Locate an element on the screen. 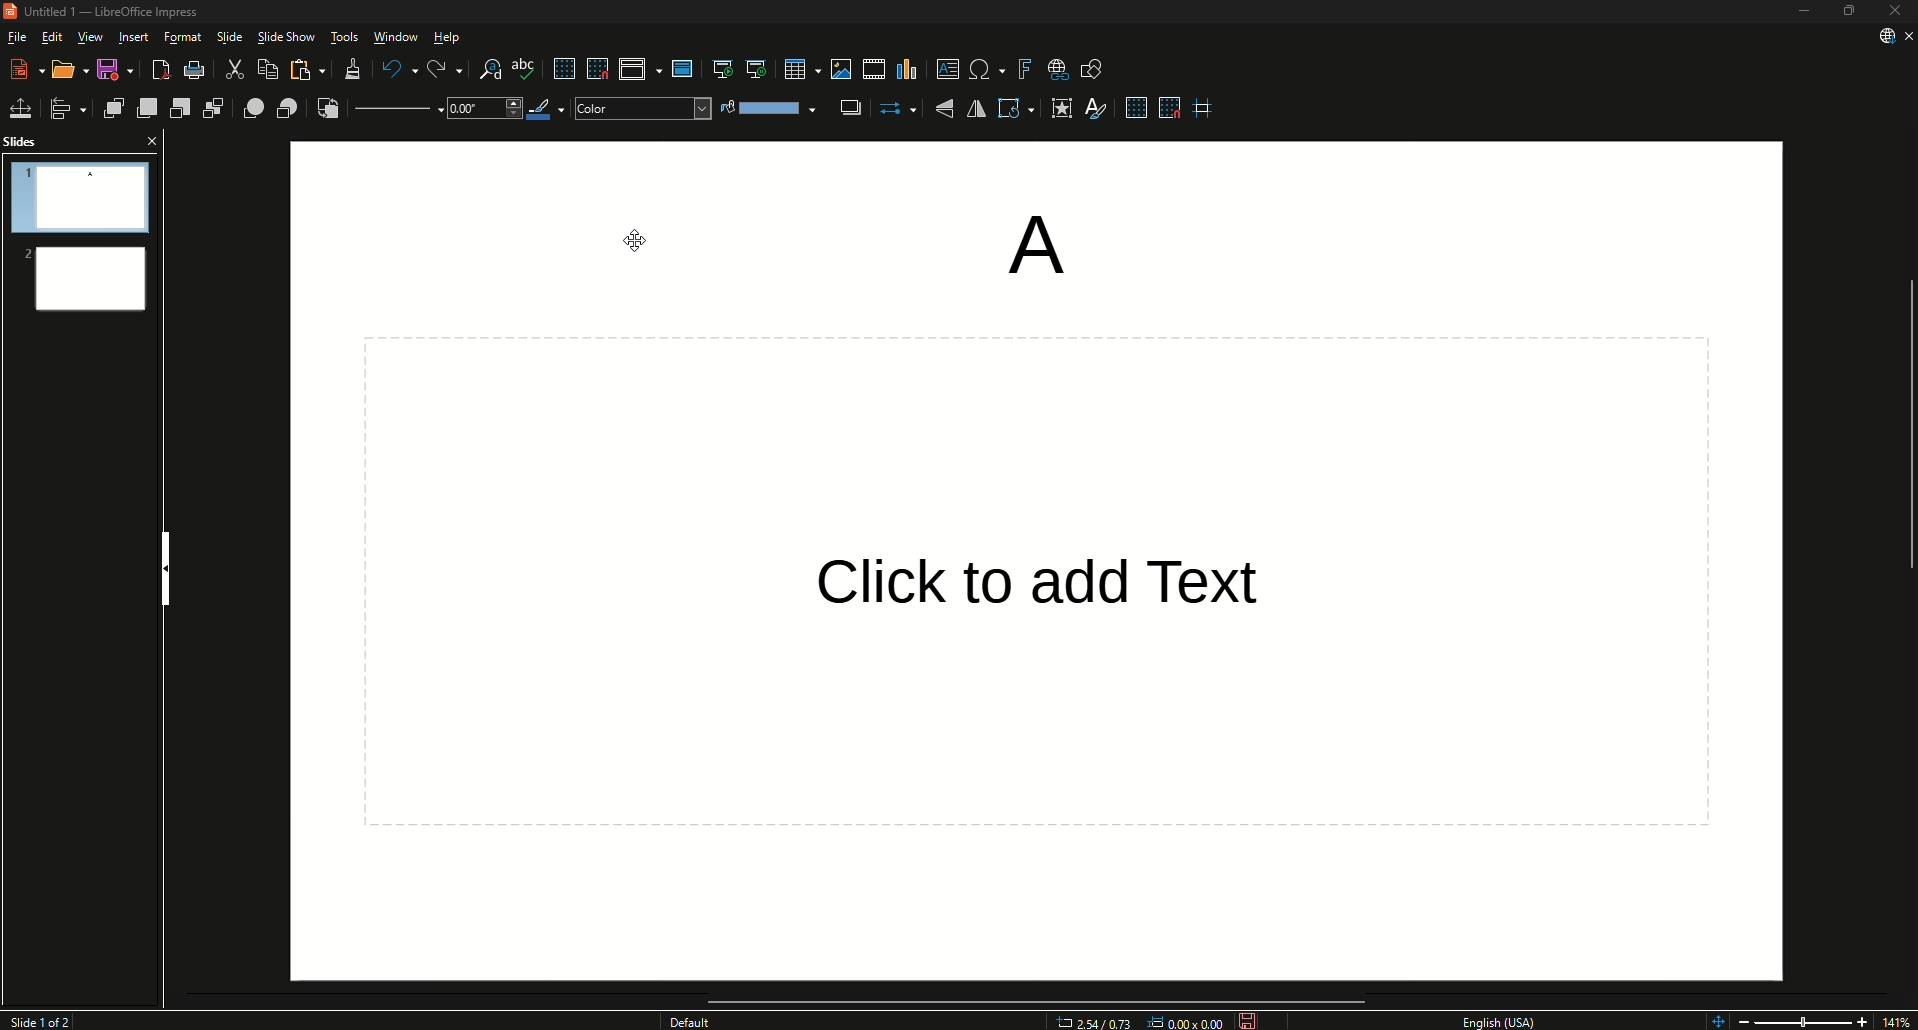 The width and height of the screenshot is (1918, 1030). Show Styles Sidebar is located at coordinates (1102, 109).